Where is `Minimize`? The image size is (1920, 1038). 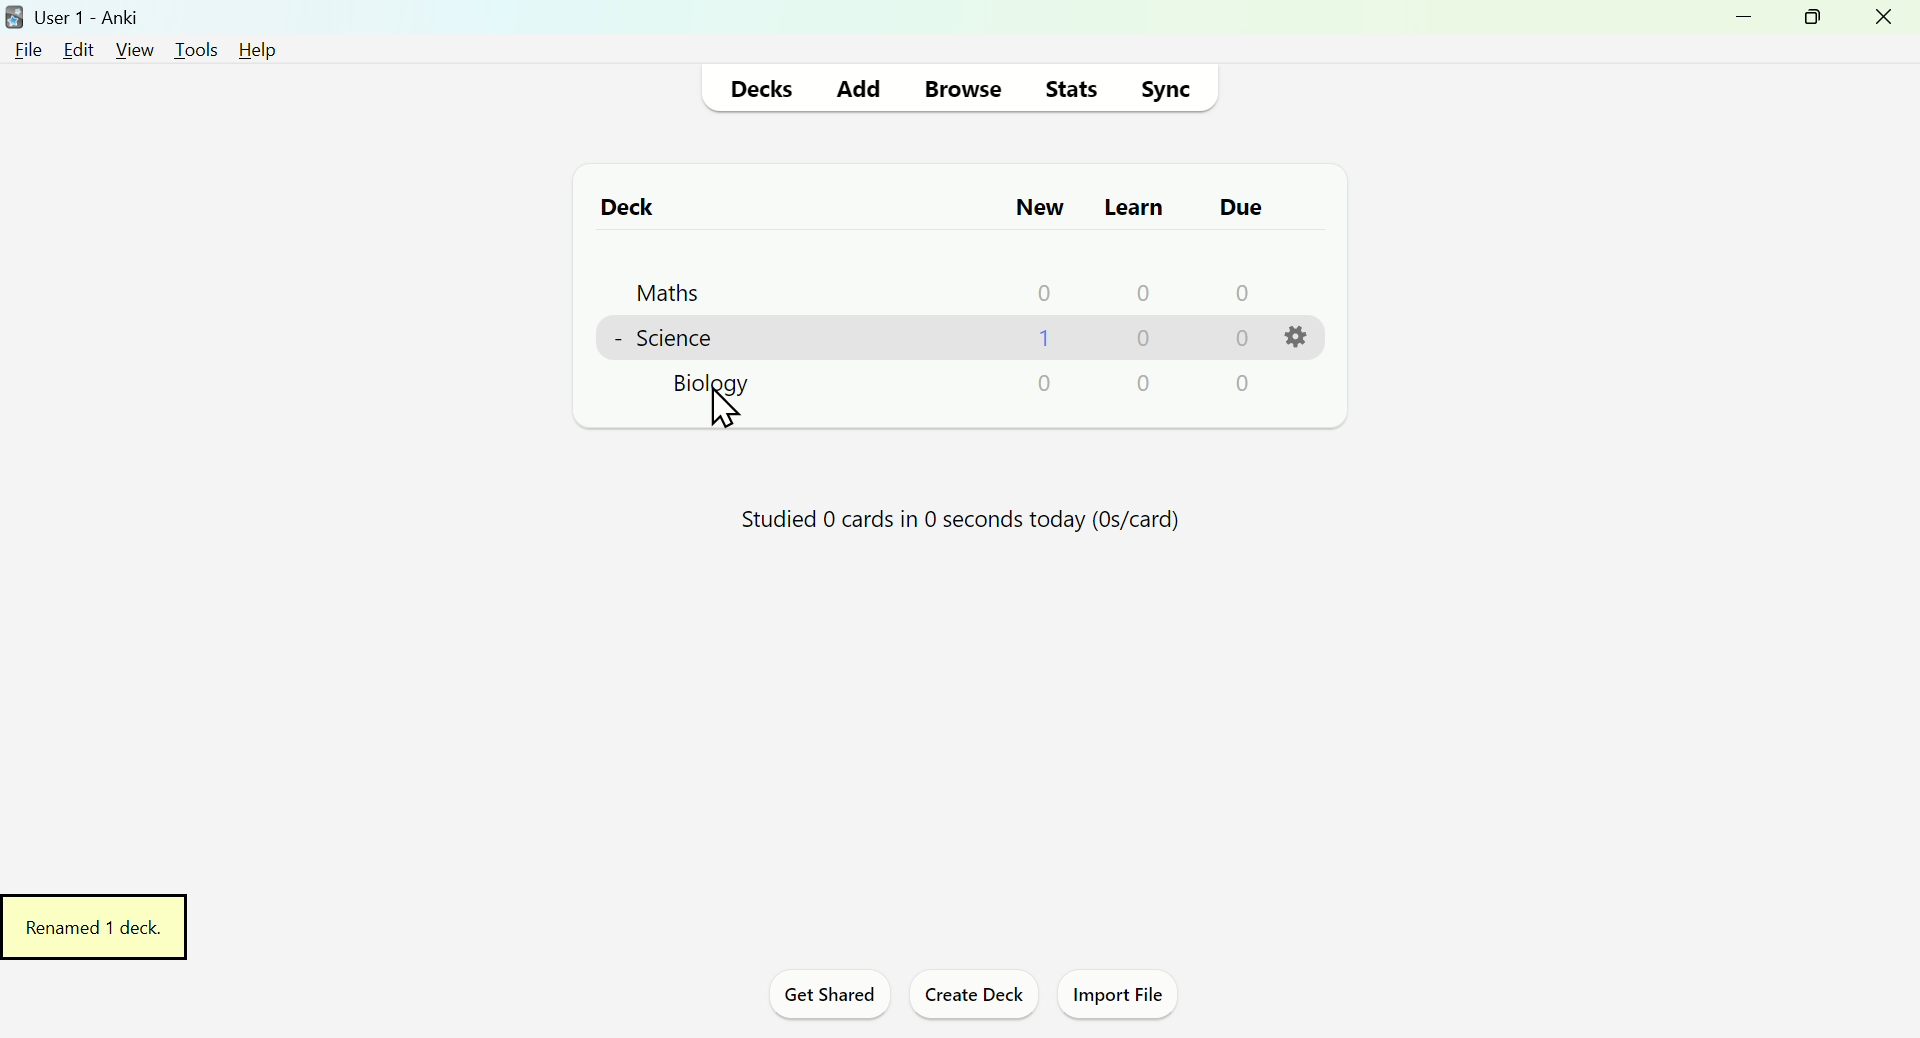
Minimize is located at coordinates (1737, 25).